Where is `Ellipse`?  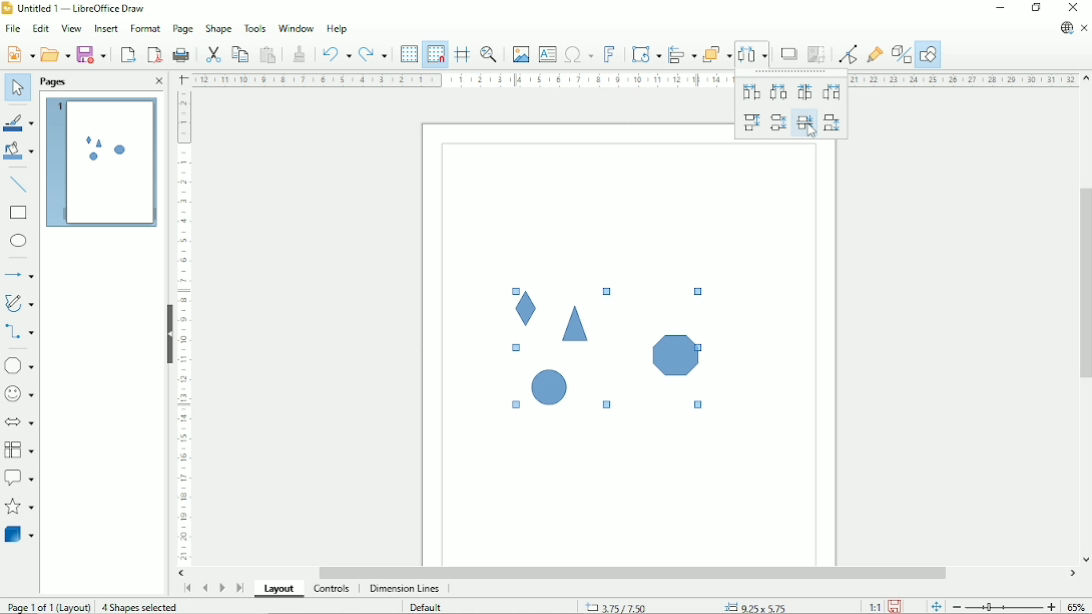
Ellipse is located at coordinates (19, 241).